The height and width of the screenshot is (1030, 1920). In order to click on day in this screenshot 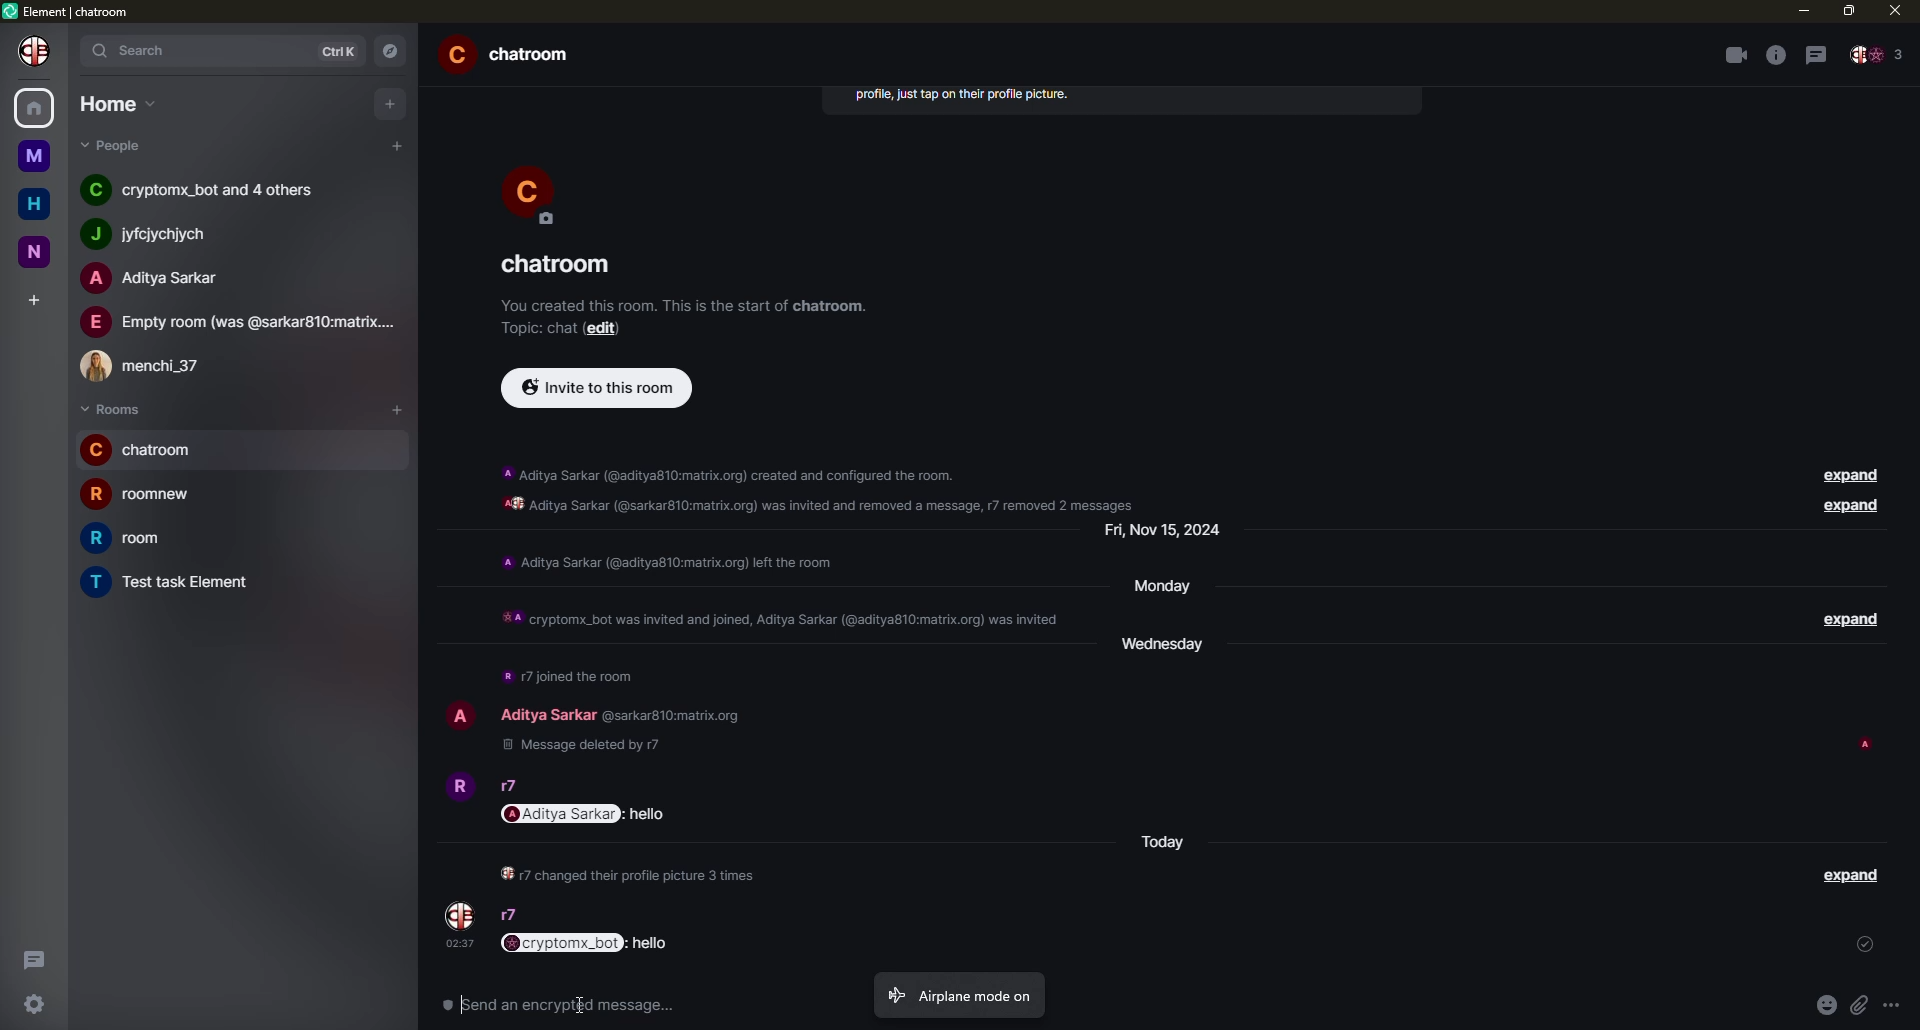, I will do `click(1168, 649)`.